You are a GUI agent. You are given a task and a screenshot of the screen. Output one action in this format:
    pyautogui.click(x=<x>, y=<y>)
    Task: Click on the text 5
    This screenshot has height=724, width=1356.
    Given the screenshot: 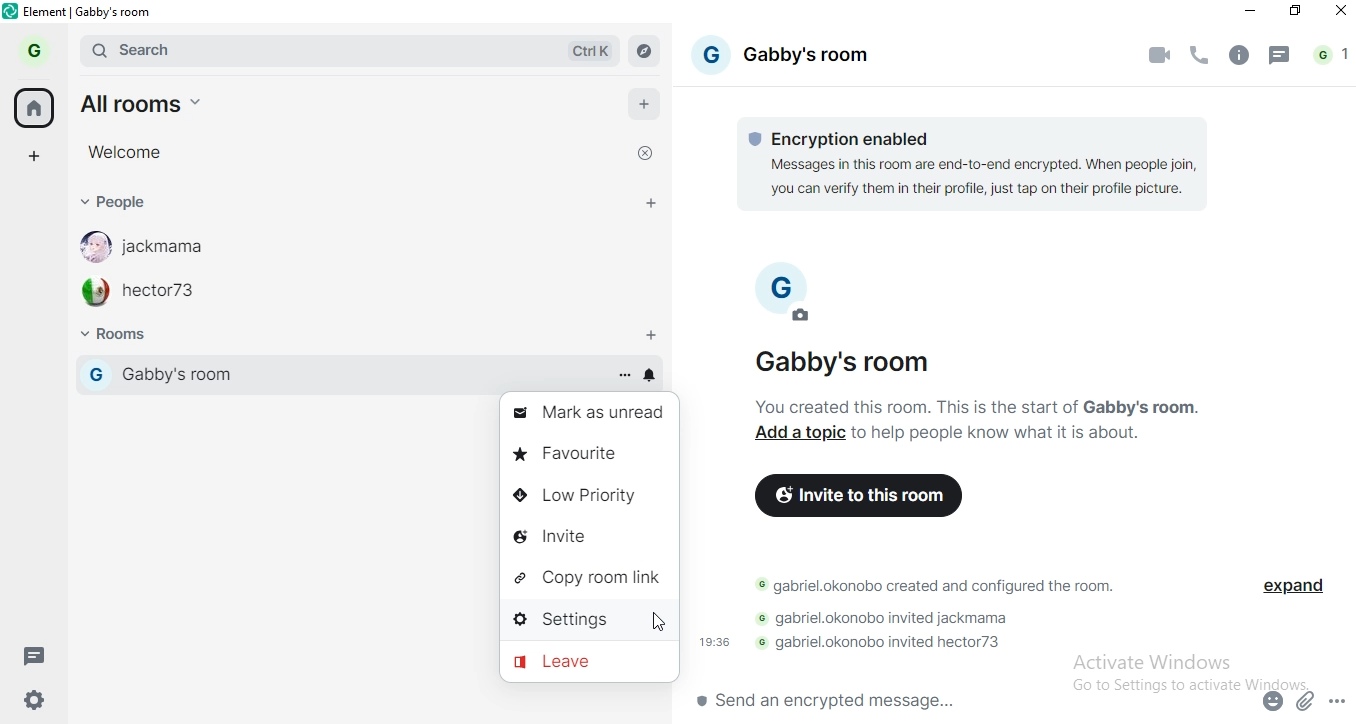 What is the action you would take?
    pyautogui.click(x=884, y=644)
    